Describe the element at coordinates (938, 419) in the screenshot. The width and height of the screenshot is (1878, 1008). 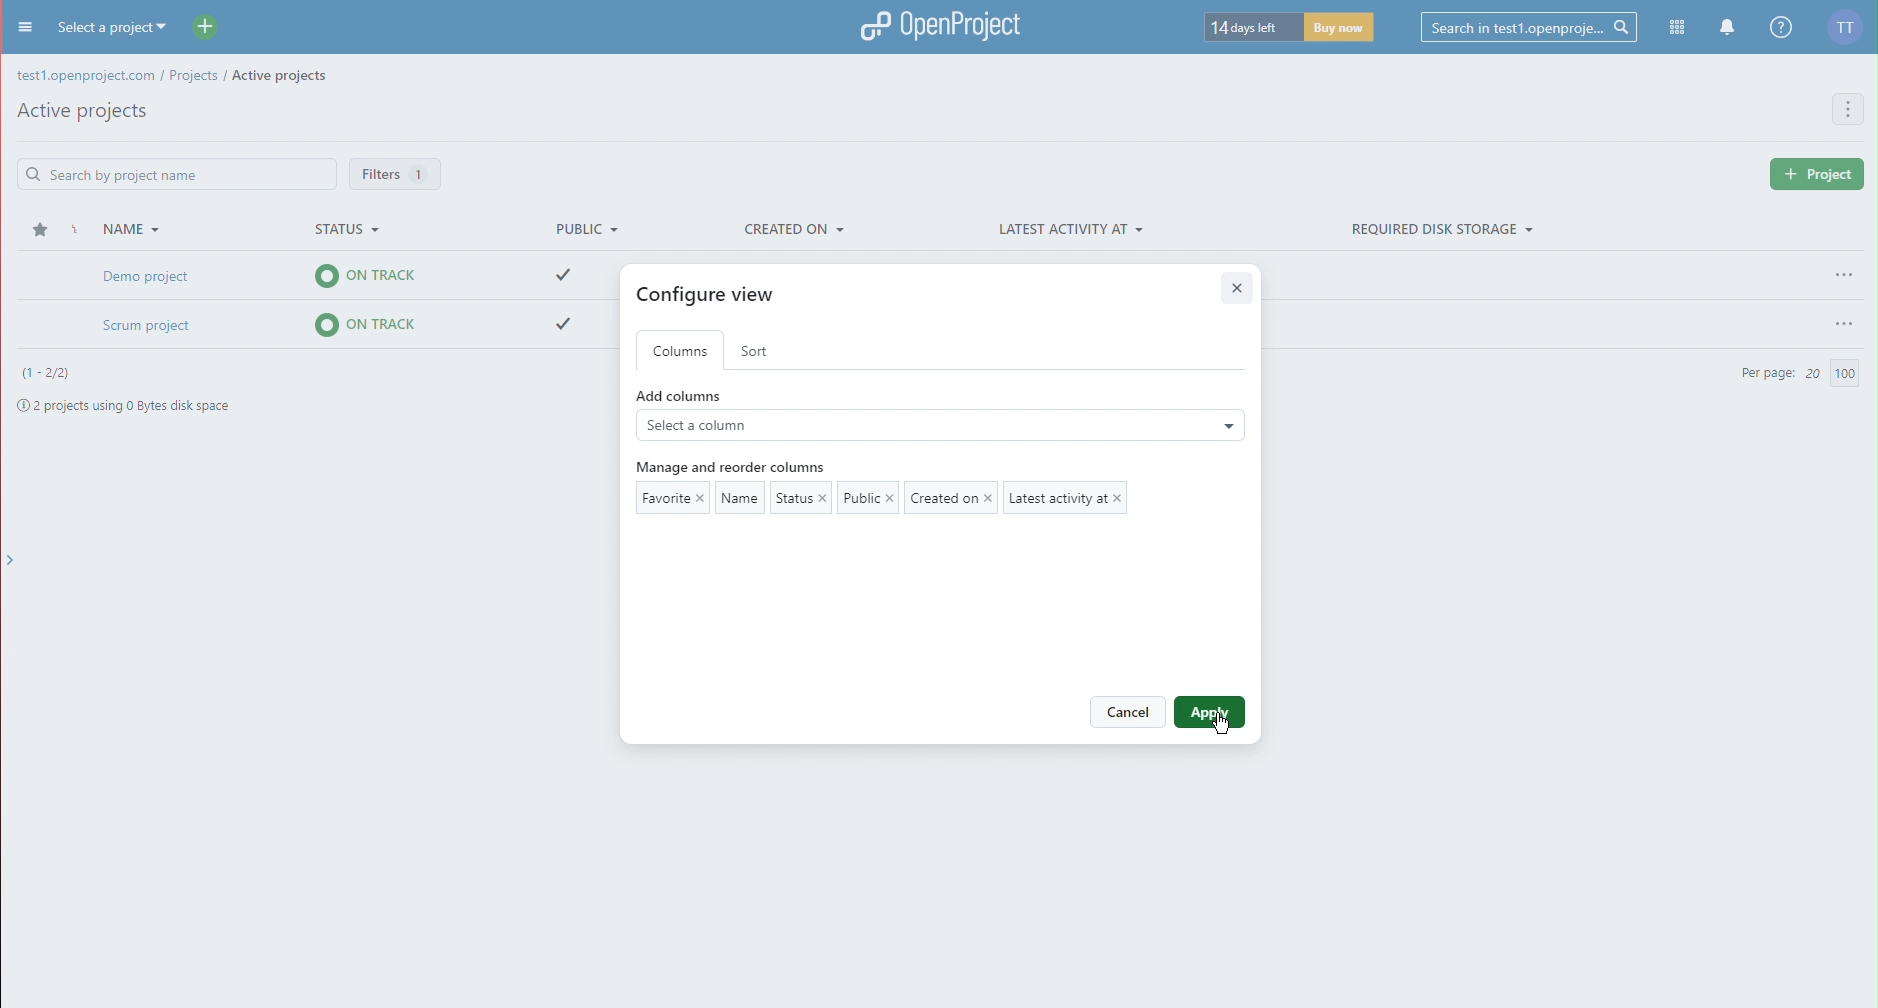
I see `Add Columns` at that location.